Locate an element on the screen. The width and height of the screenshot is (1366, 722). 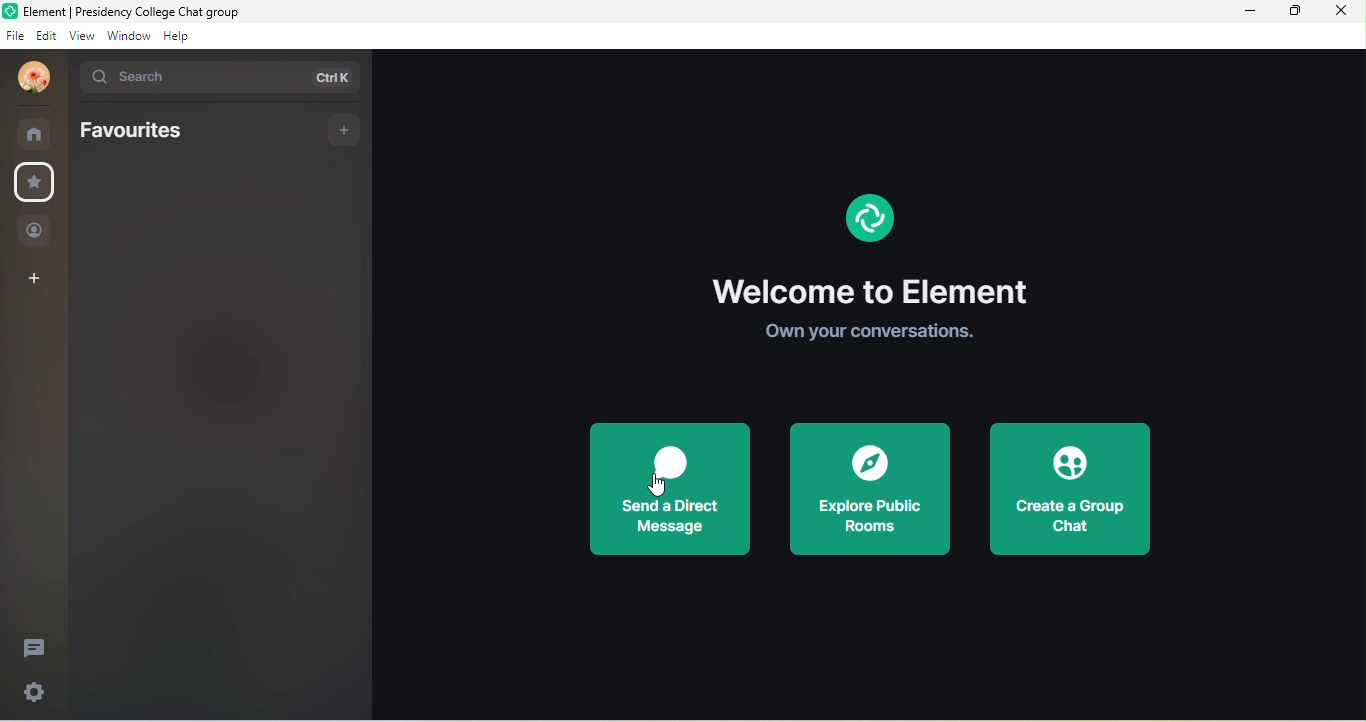
file is located at coordinates (15, 34).